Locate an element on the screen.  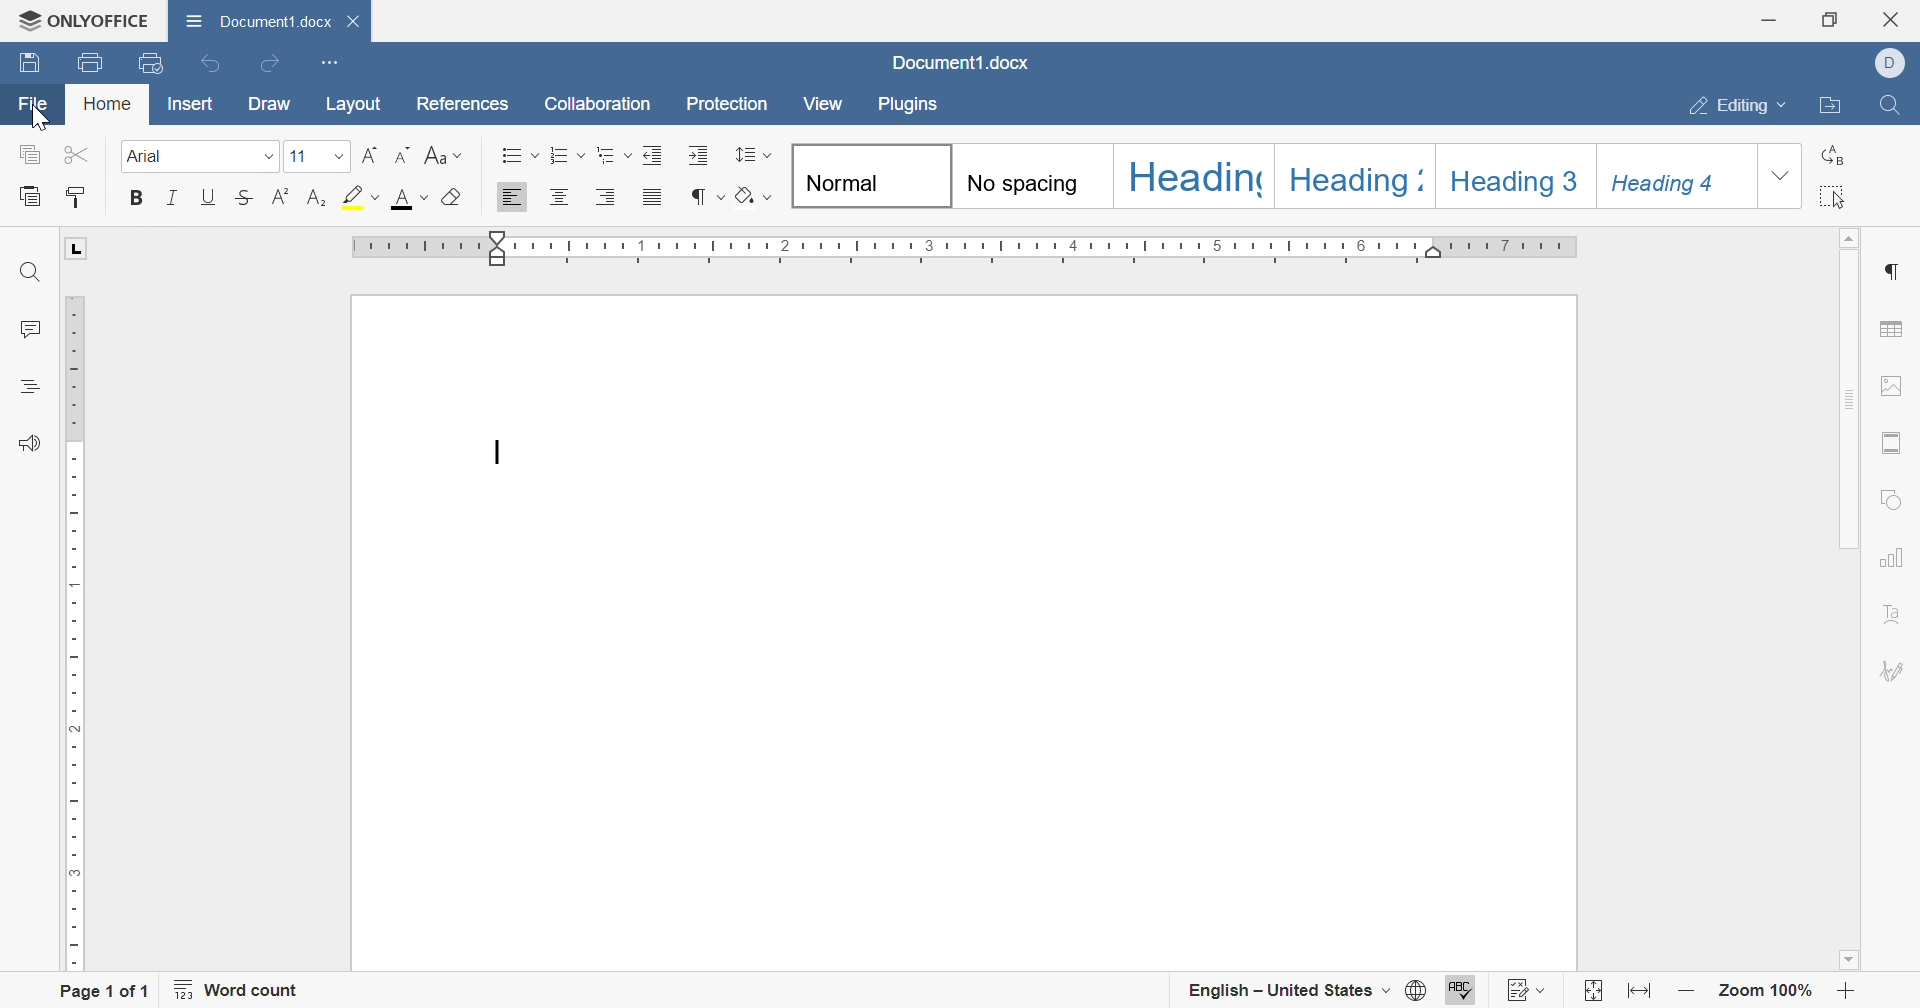
shading is located at coordinates (754, 196).